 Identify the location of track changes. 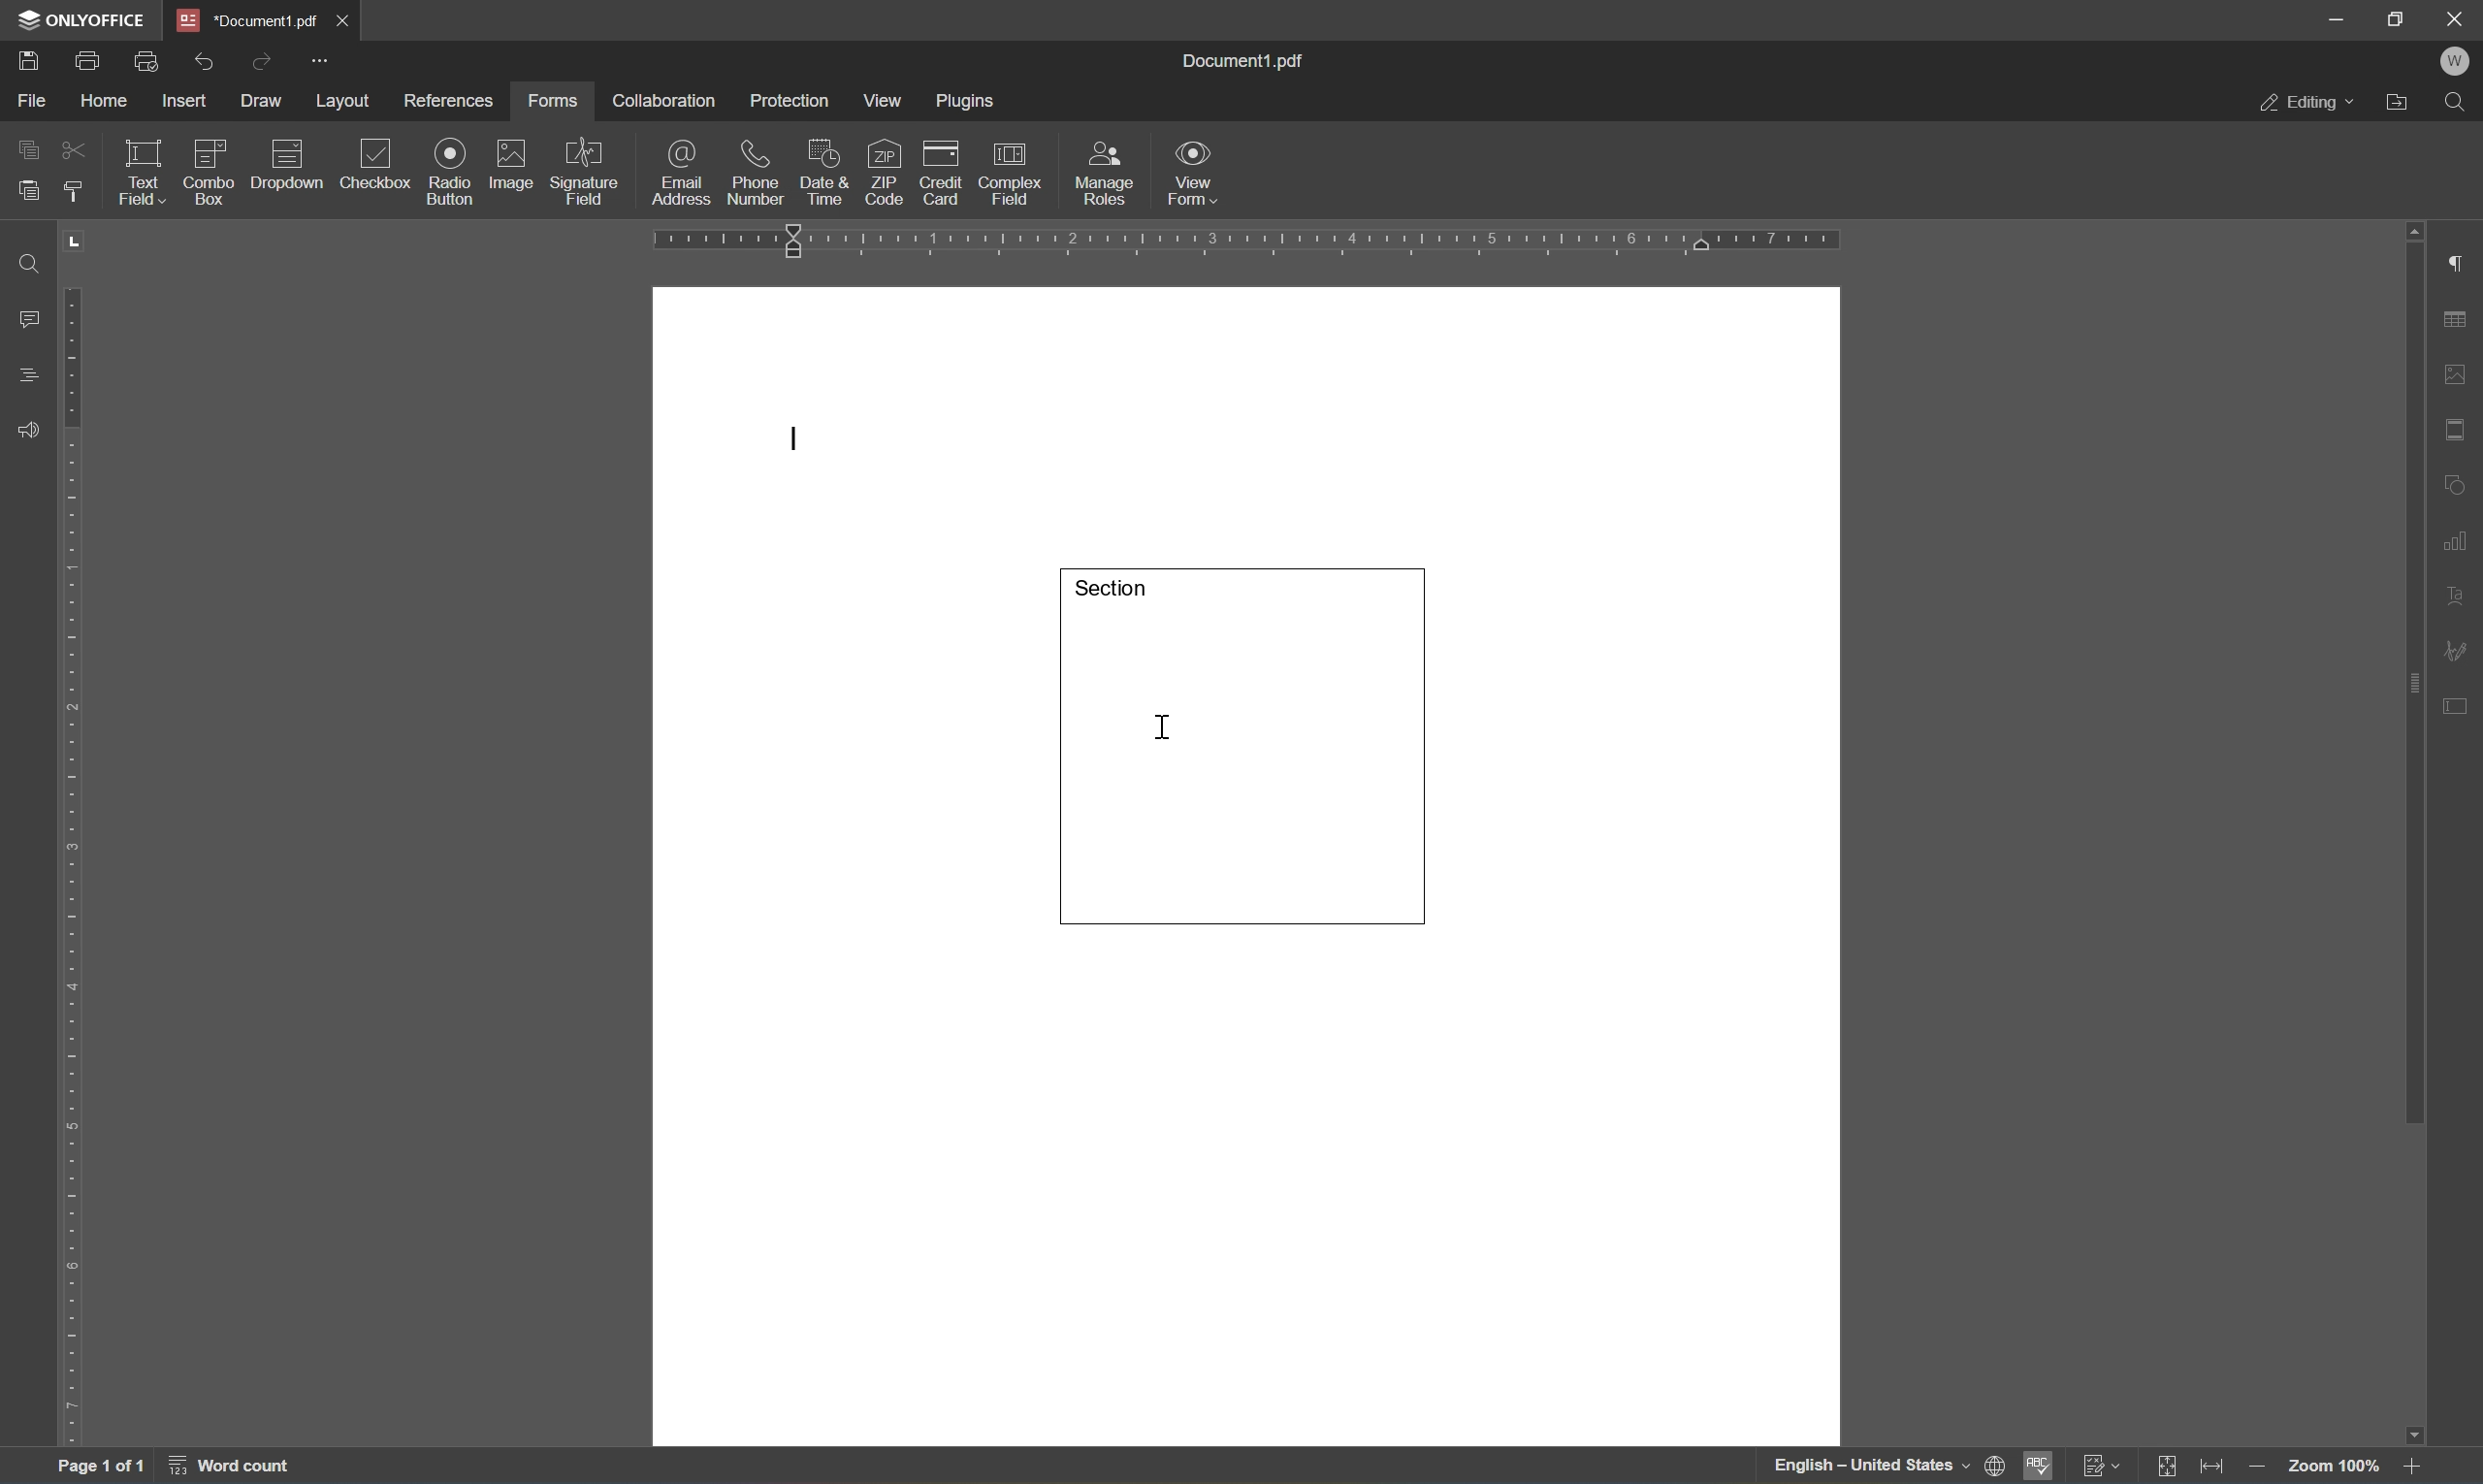
(2105, 1466).